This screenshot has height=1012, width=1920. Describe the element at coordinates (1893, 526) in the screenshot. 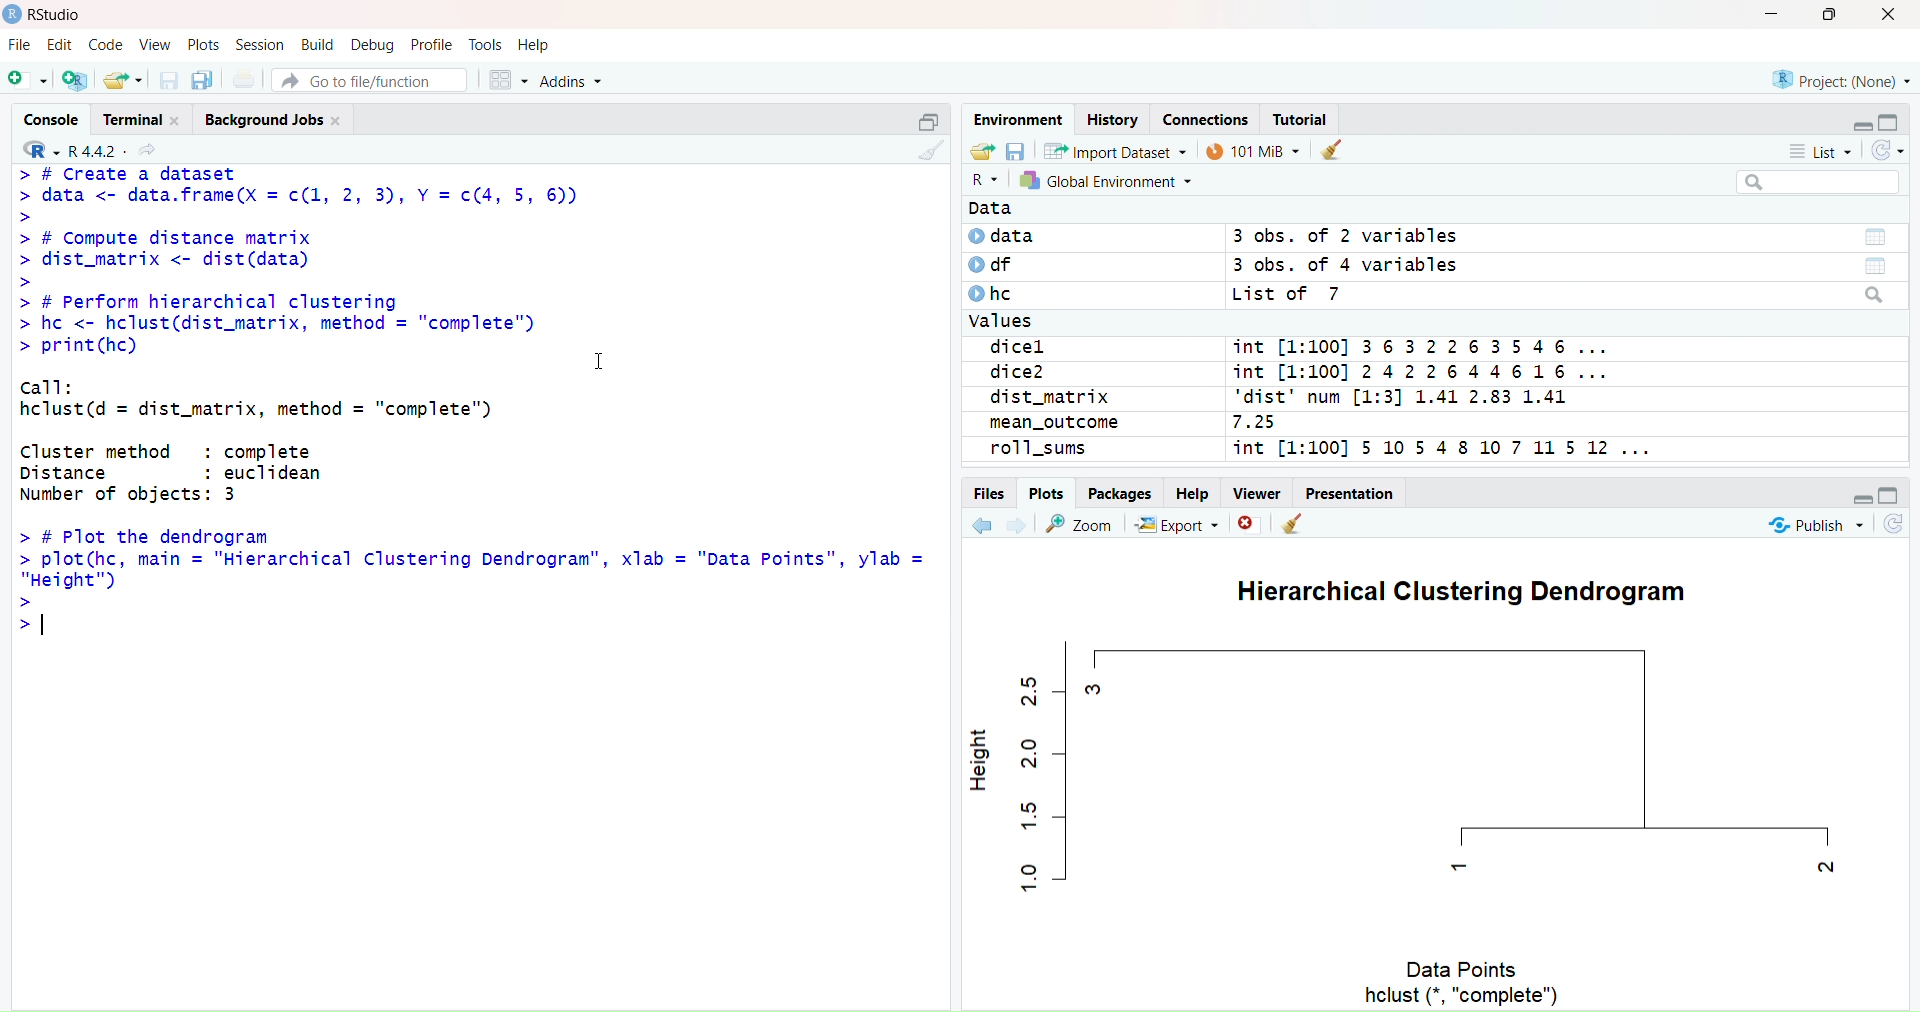

I see `Refresh current plot` at that location.